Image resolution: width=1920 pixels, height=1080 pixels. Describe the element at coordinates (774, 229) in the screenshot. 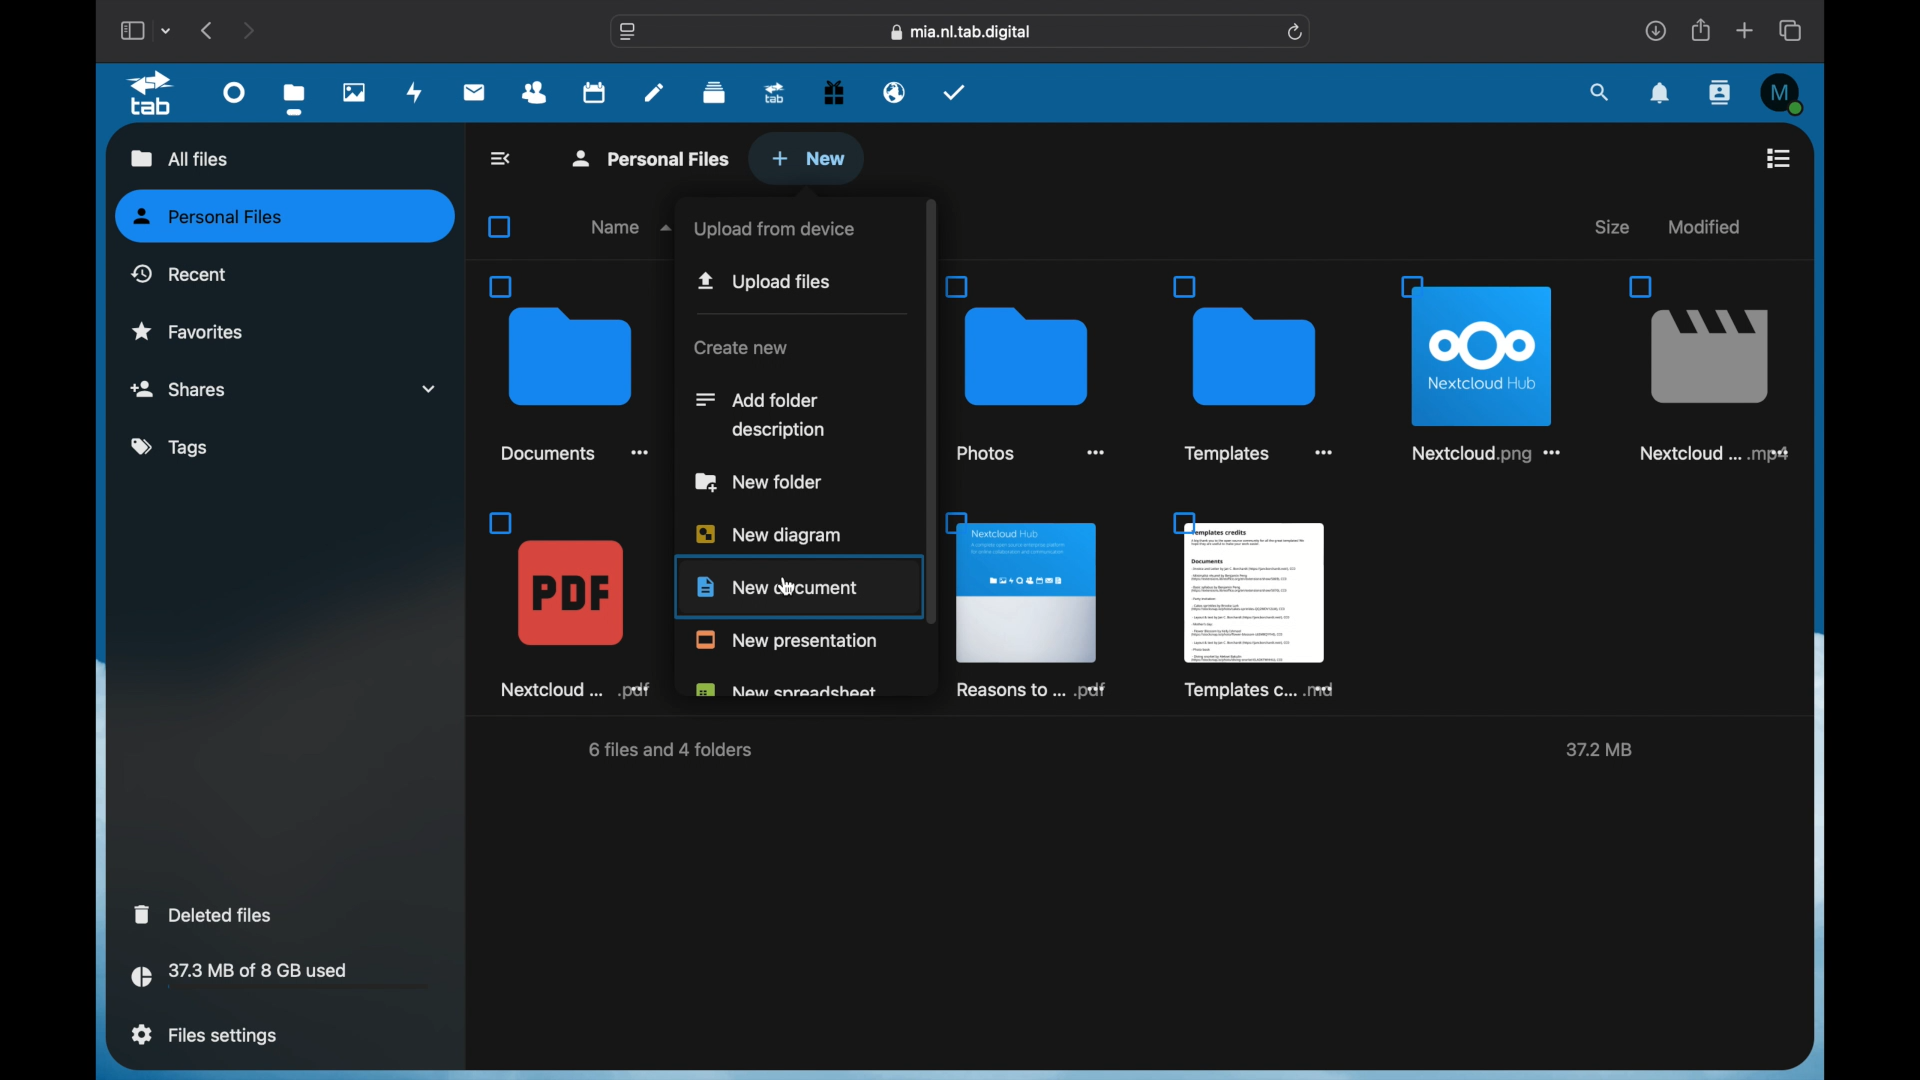

I see `upload from device` at that location.